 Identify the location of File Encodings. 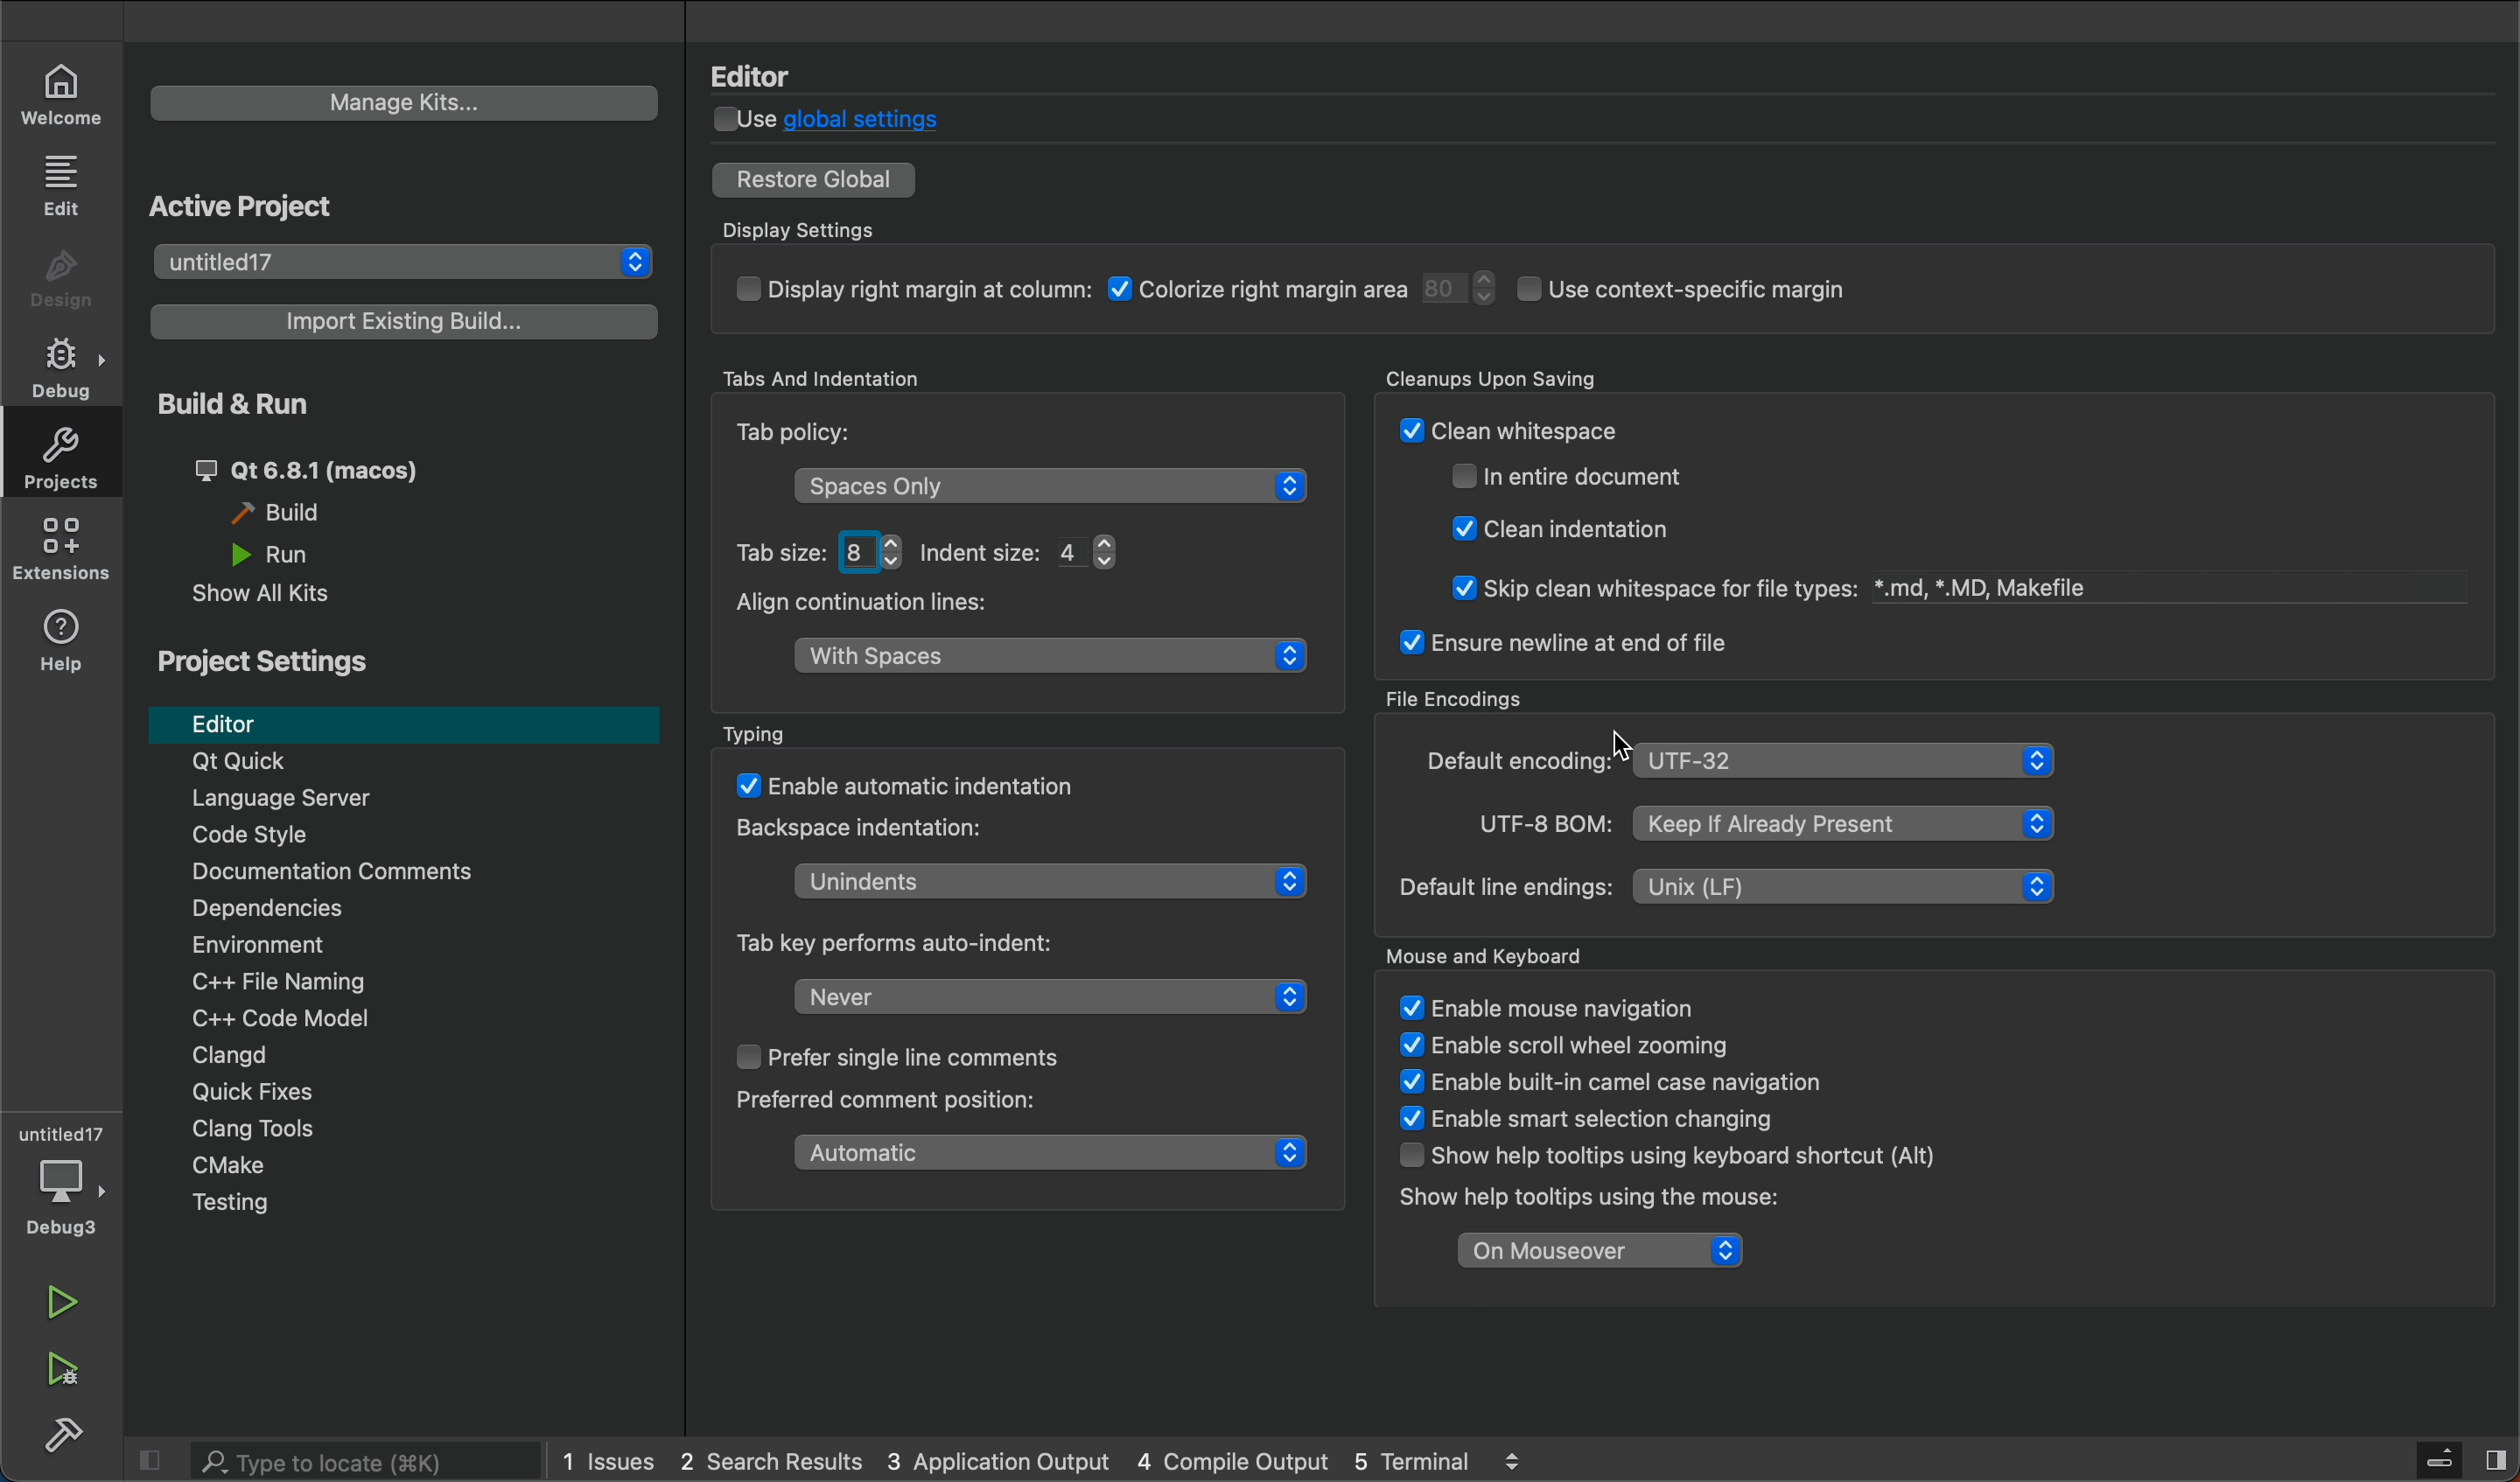
(1462, 701).